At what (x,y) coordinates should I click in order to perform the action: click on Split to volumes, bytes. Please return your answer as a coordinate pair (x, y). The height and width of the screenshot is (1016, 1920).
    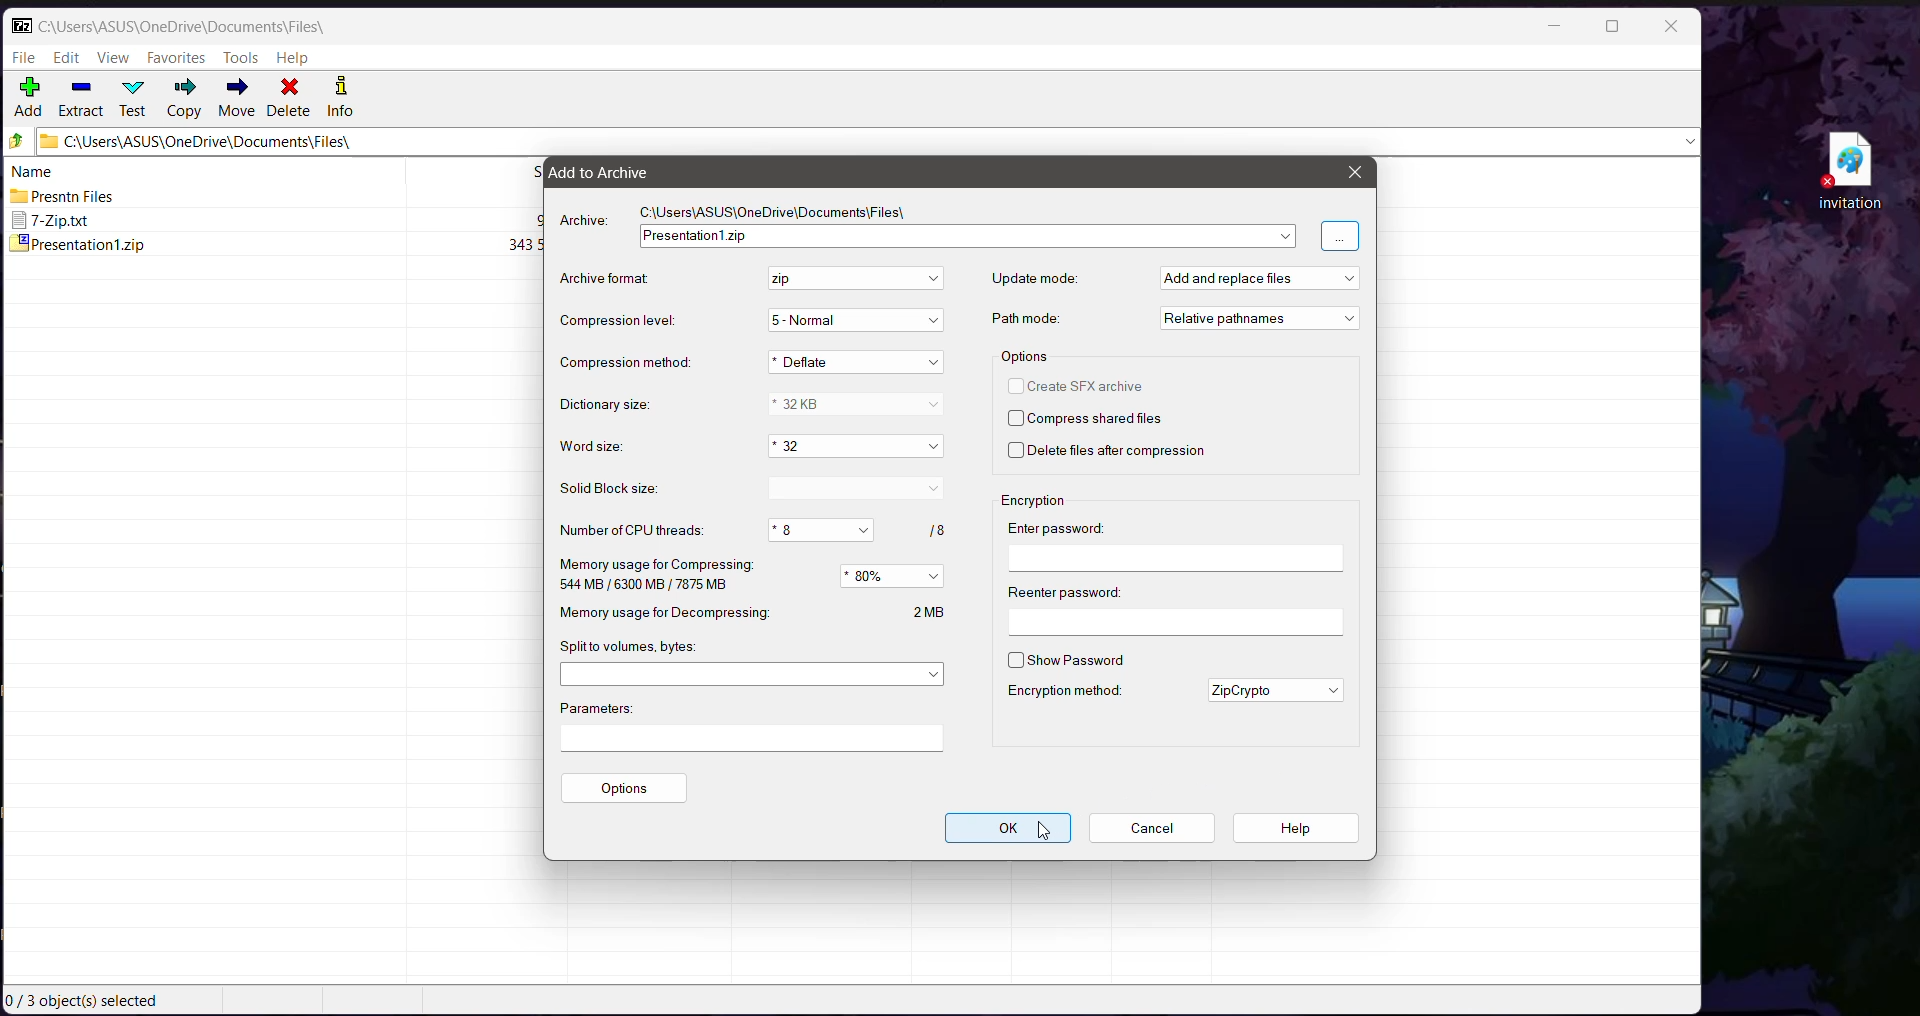
    Looking at the image, I should click on (630, 646).